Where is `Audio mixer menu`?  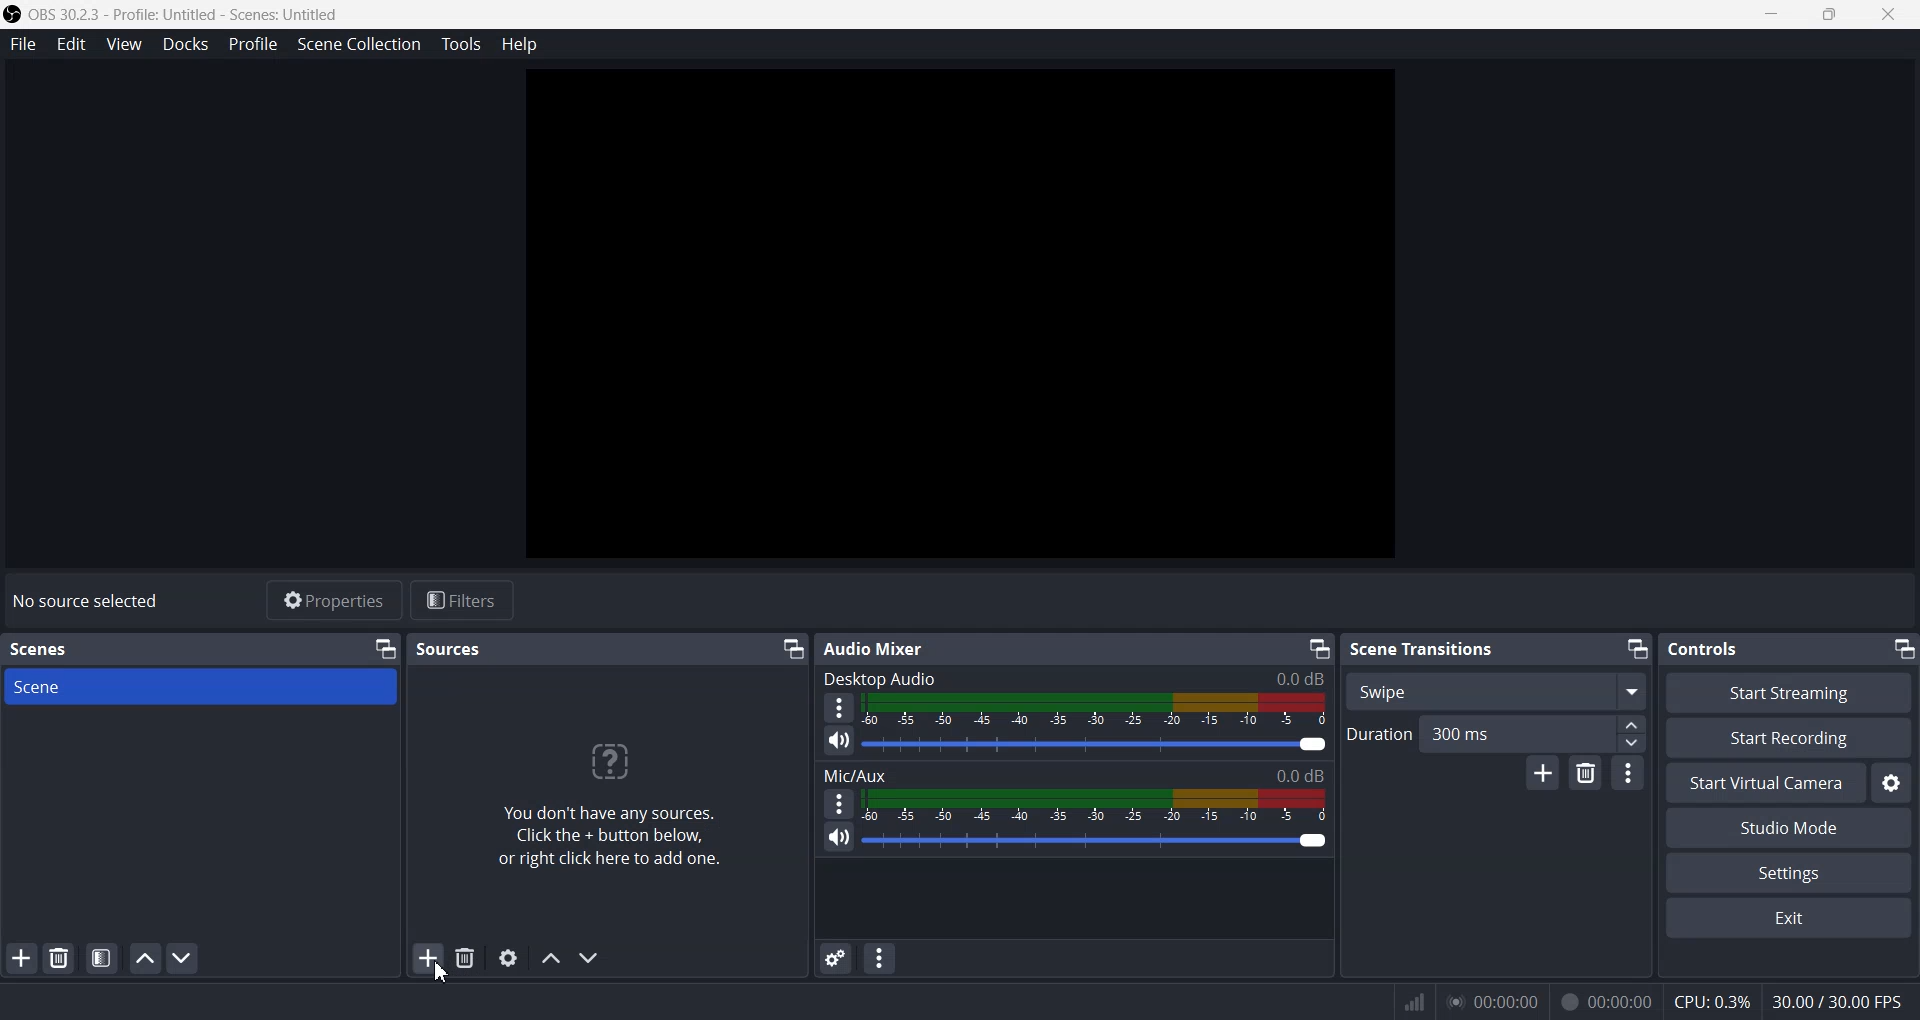 Audio mixer menu is located at coordinates (879, 958).